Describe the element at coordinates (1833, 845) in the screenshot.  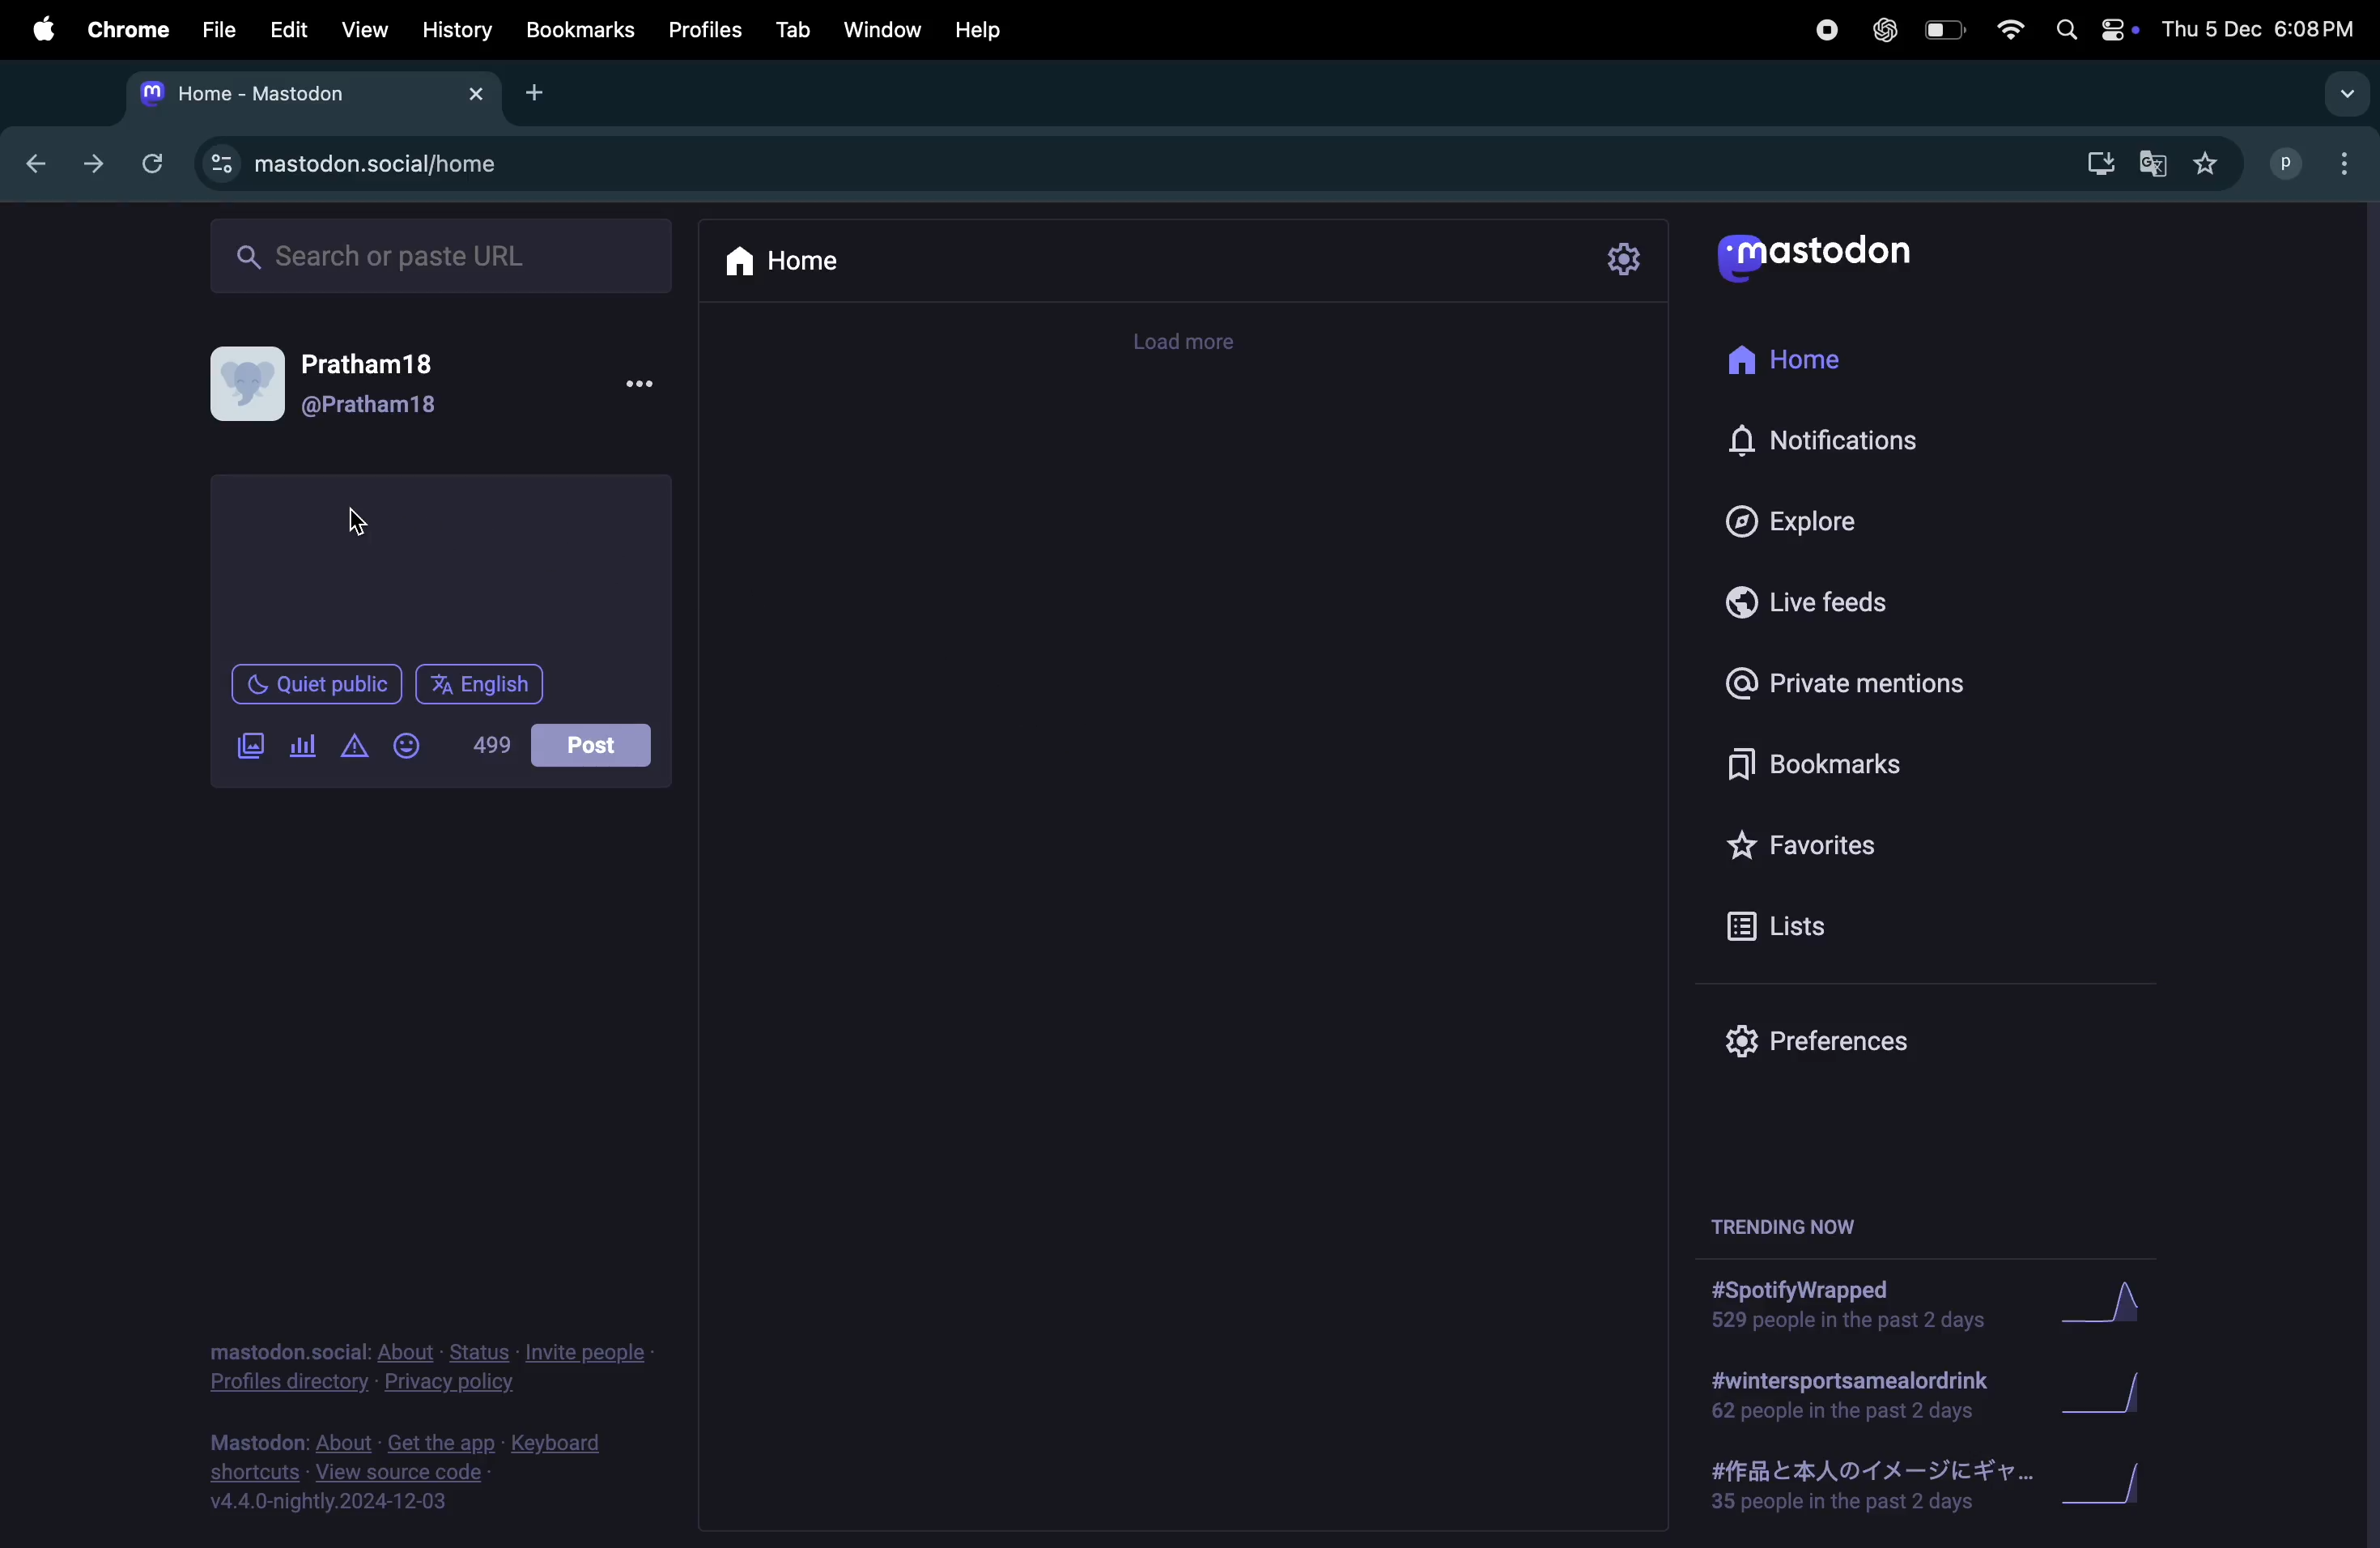
I see `Fvaourites` at that location.